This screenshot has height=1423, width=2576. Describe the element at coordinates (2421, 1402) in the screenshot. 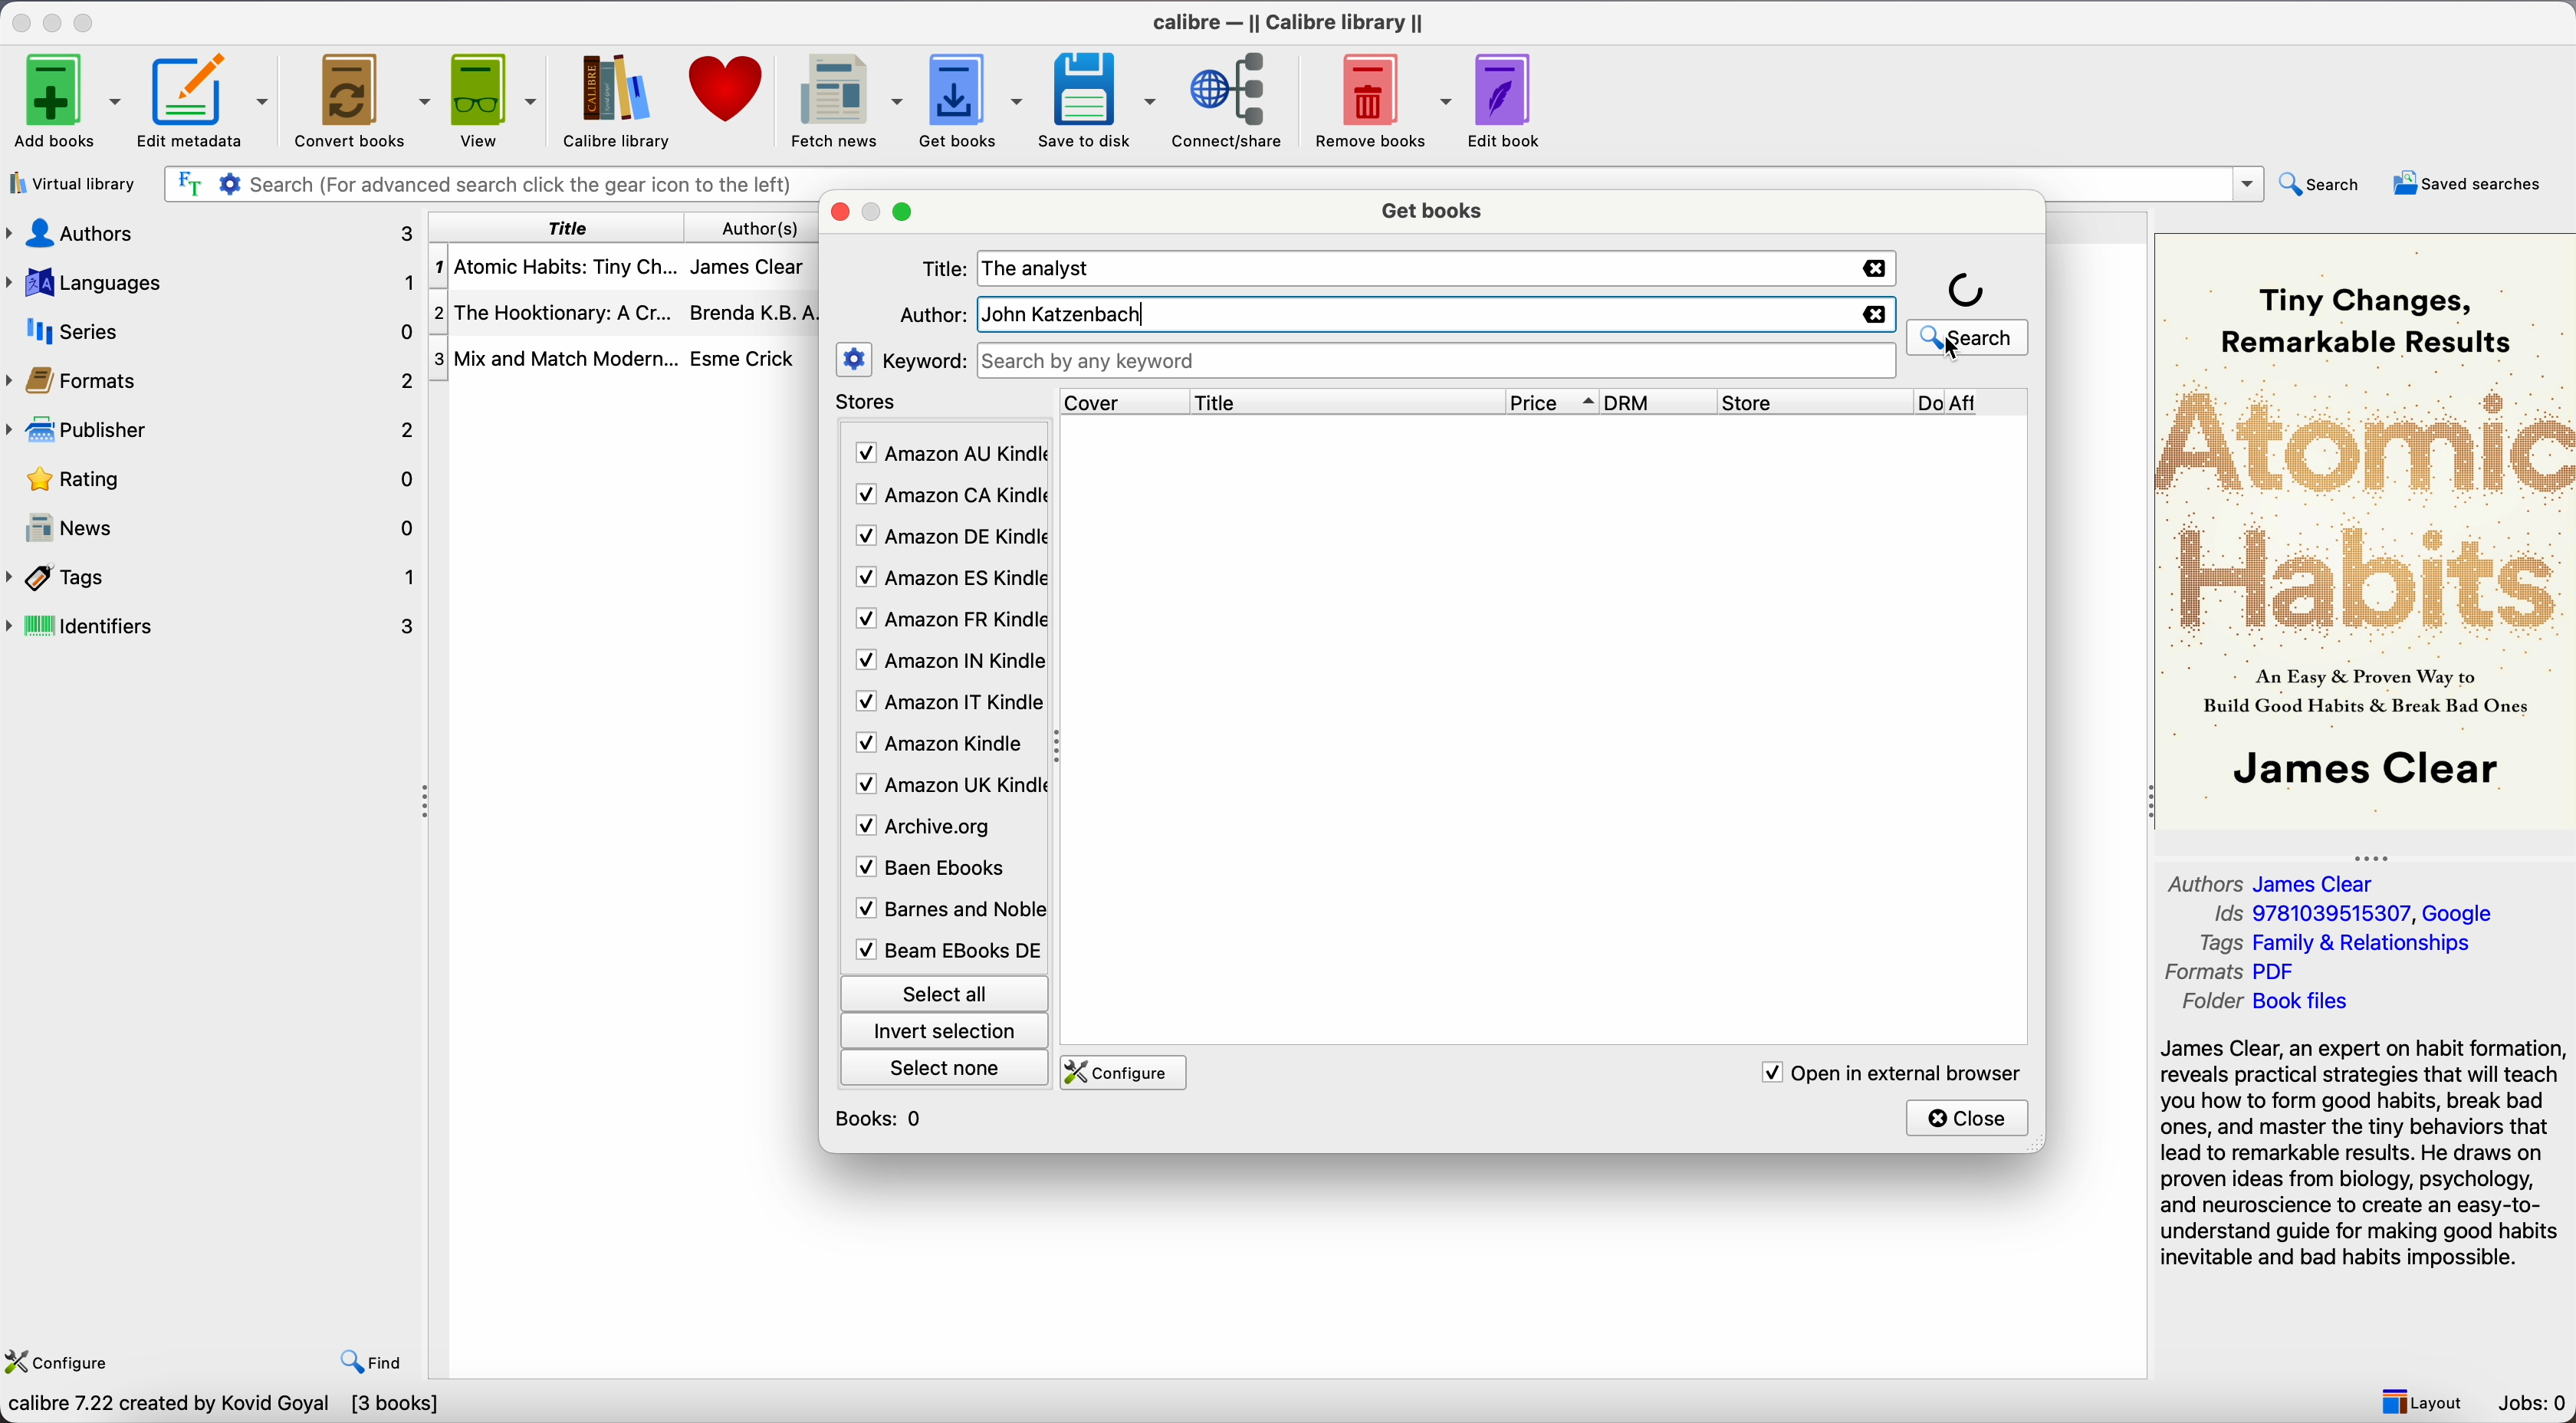

I see `layout` at that location.